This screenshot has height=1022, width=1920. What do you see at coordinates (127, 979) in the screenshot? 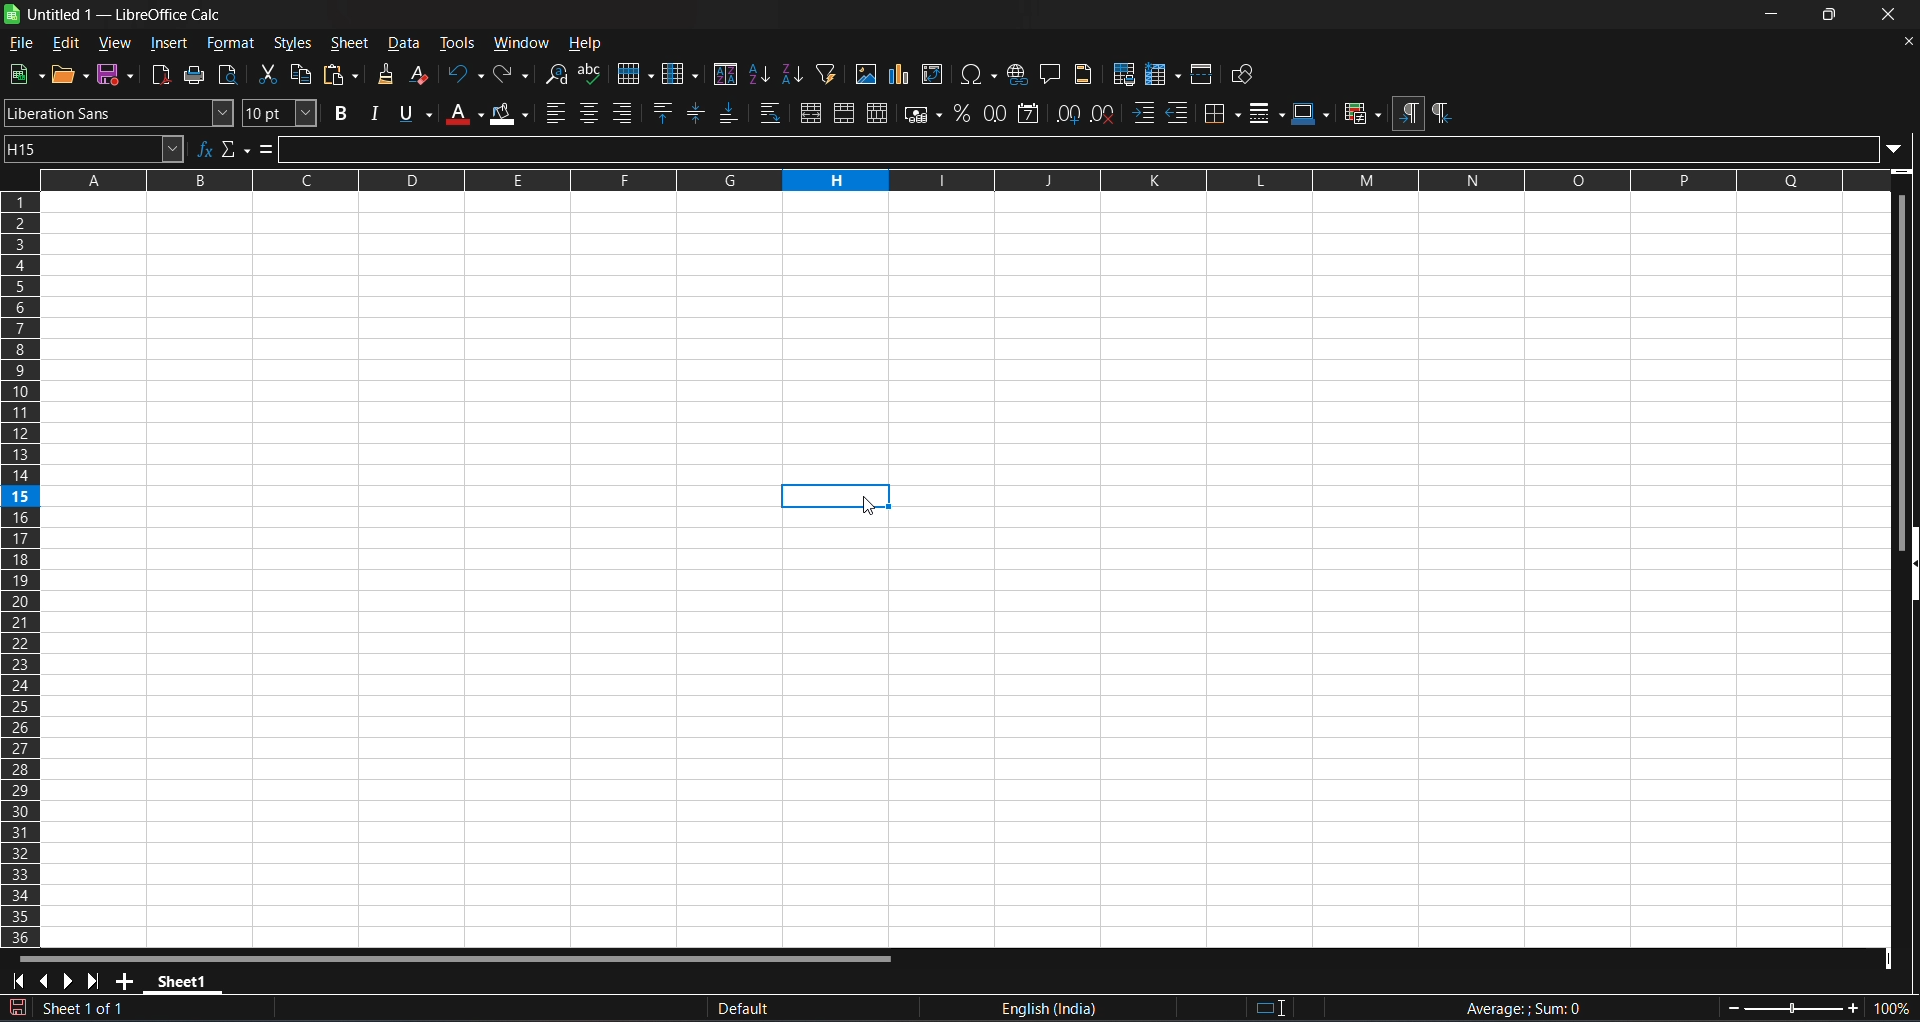
I see `add new sheet` at bounding box center [127, 979].